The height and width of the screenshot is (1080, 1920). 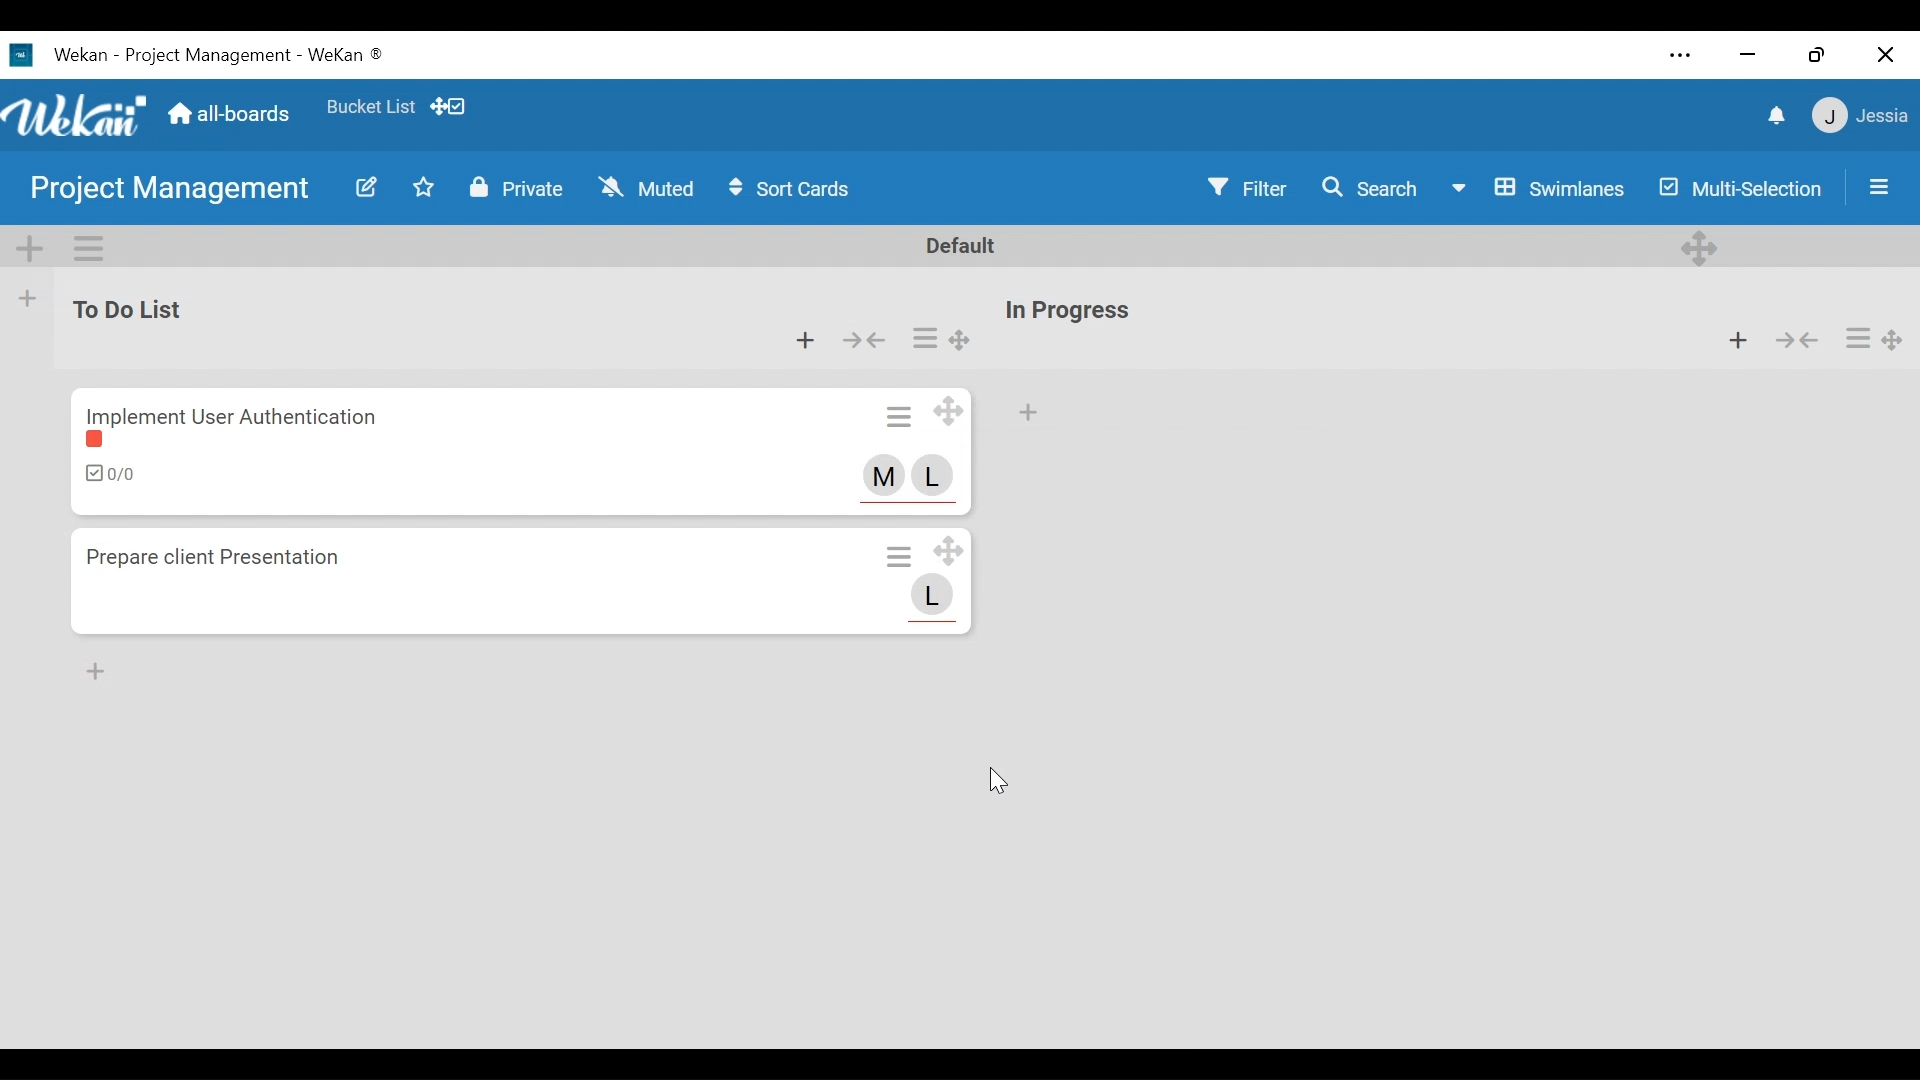 I want to click on Add card to the top of the list, so click(x=805, y=340).